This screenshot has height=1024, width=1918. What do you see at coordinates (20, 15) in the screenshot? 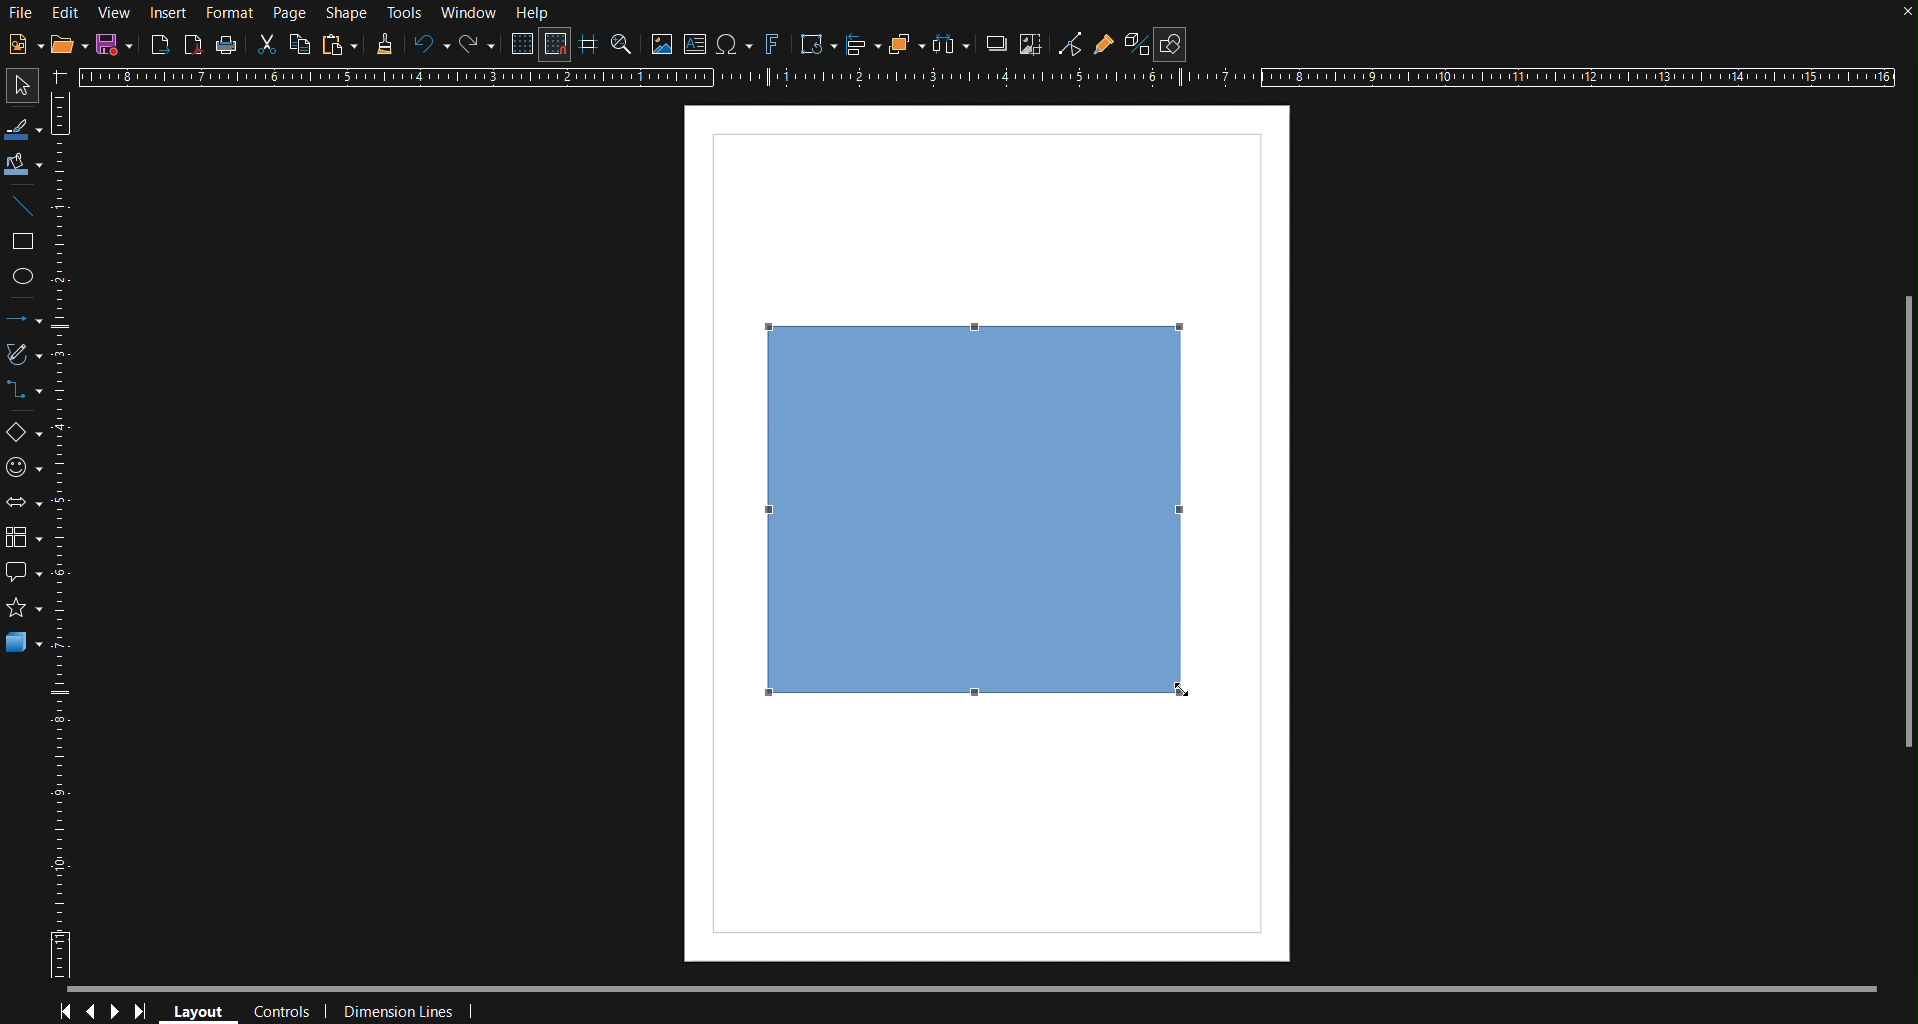
I see `File` at bounding box center [20, 15].